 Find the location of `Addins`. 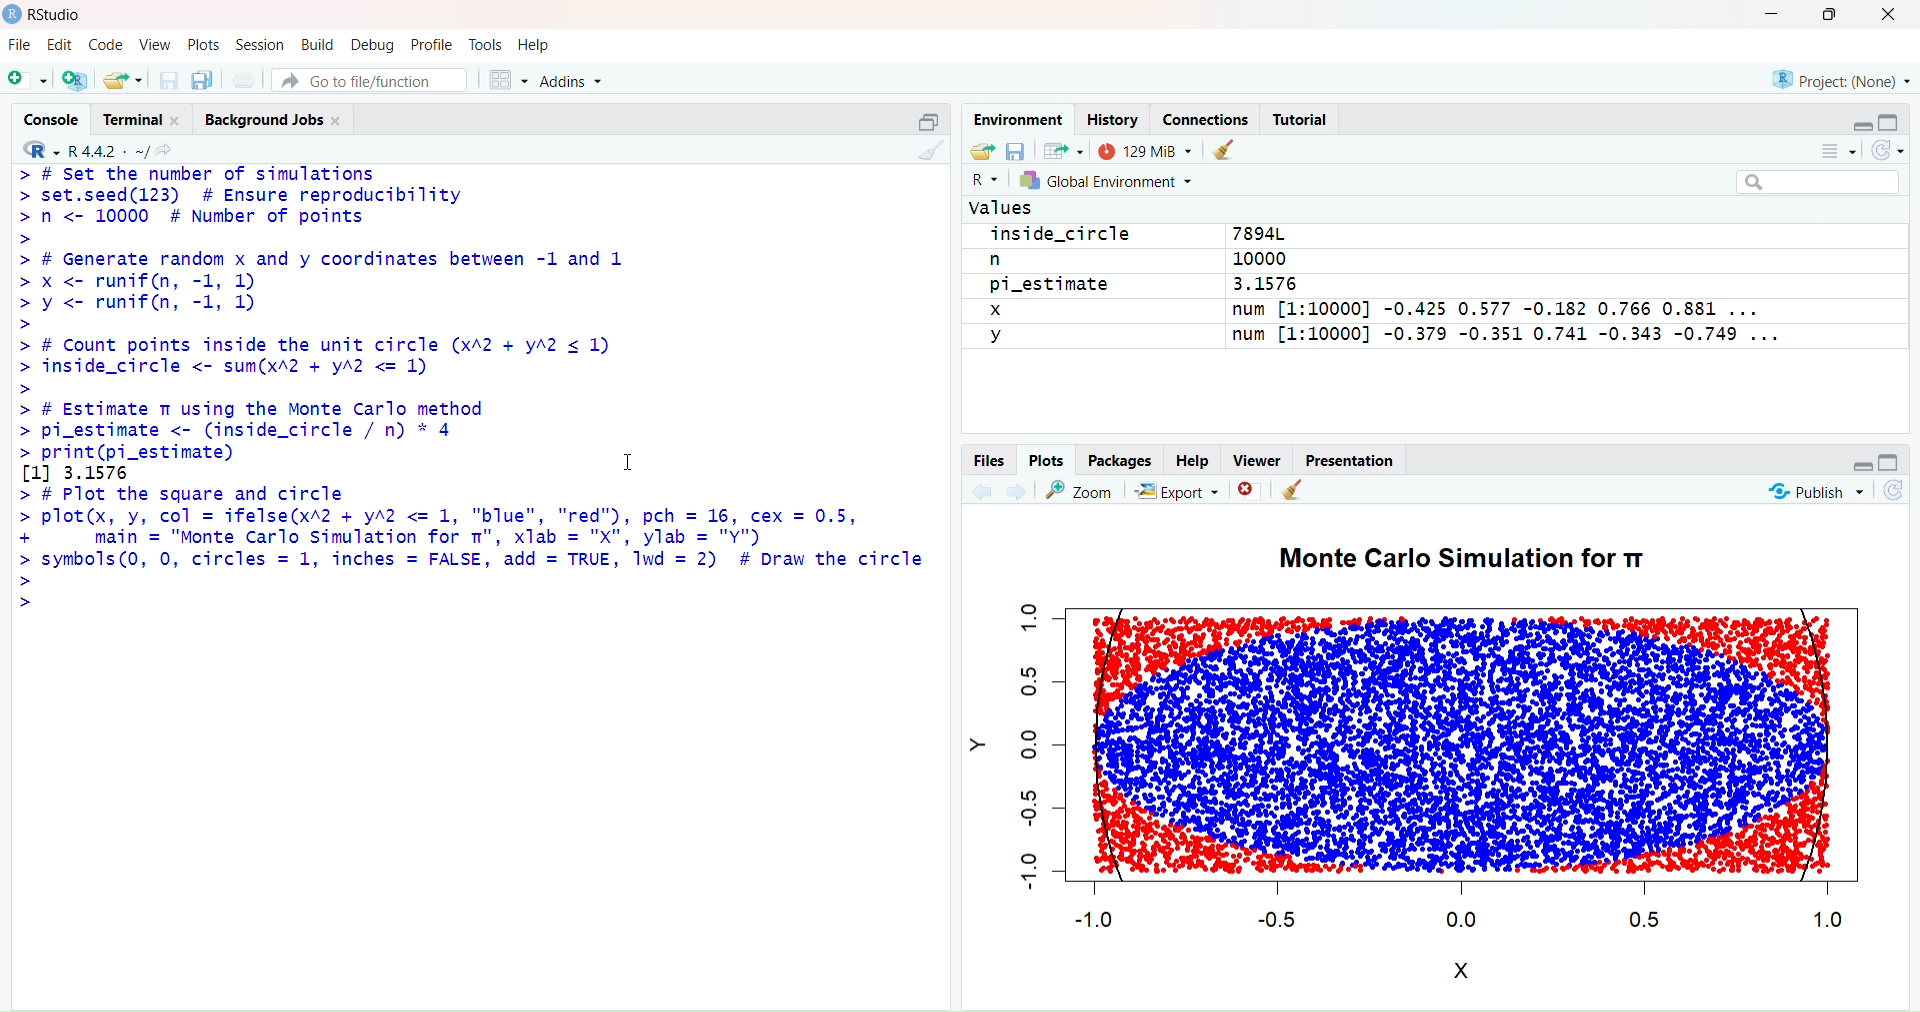

Addins is located at coordinates (574, 78).